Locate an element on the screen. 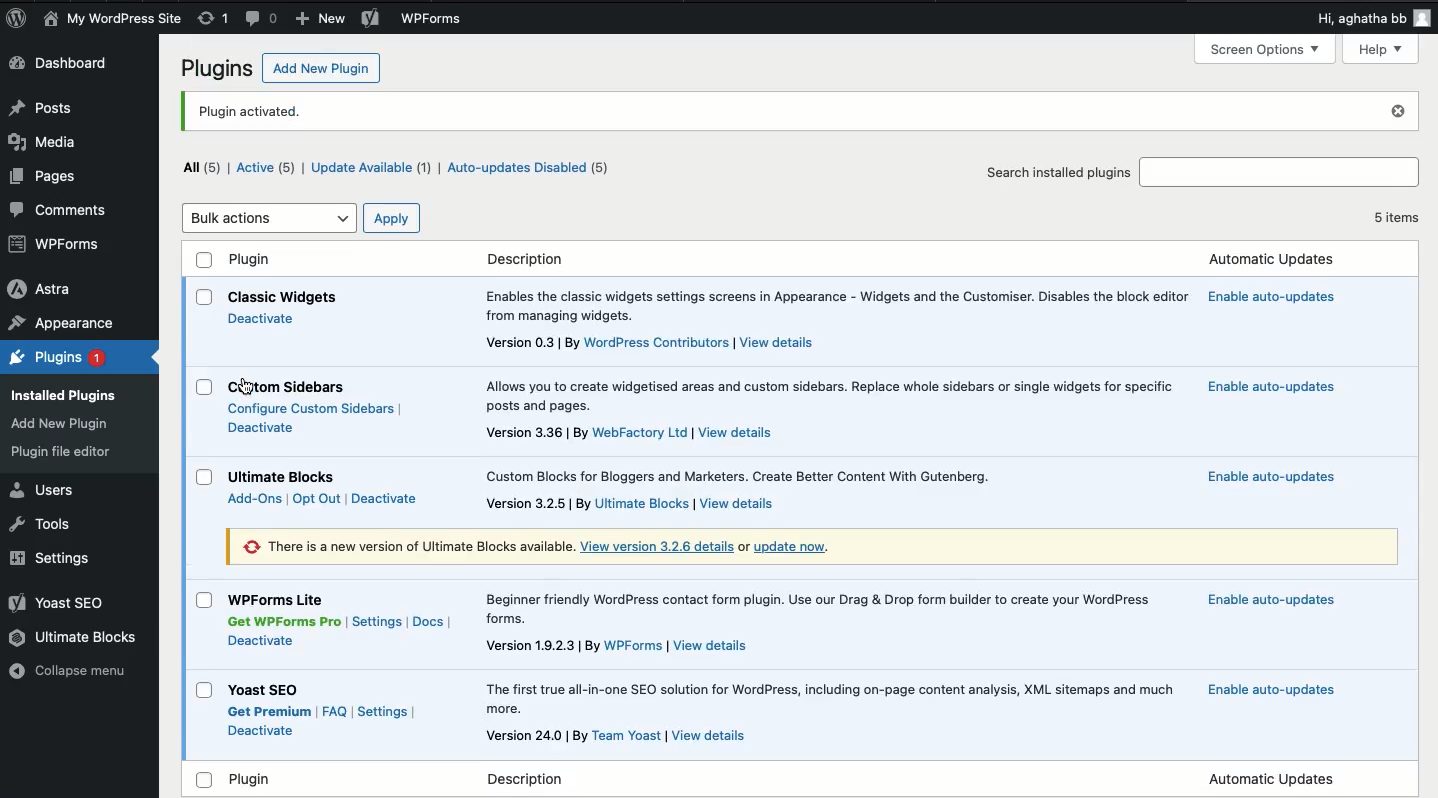 The width and height of the screenshot is (1438, 798). version is located at coordinates (537, 737).